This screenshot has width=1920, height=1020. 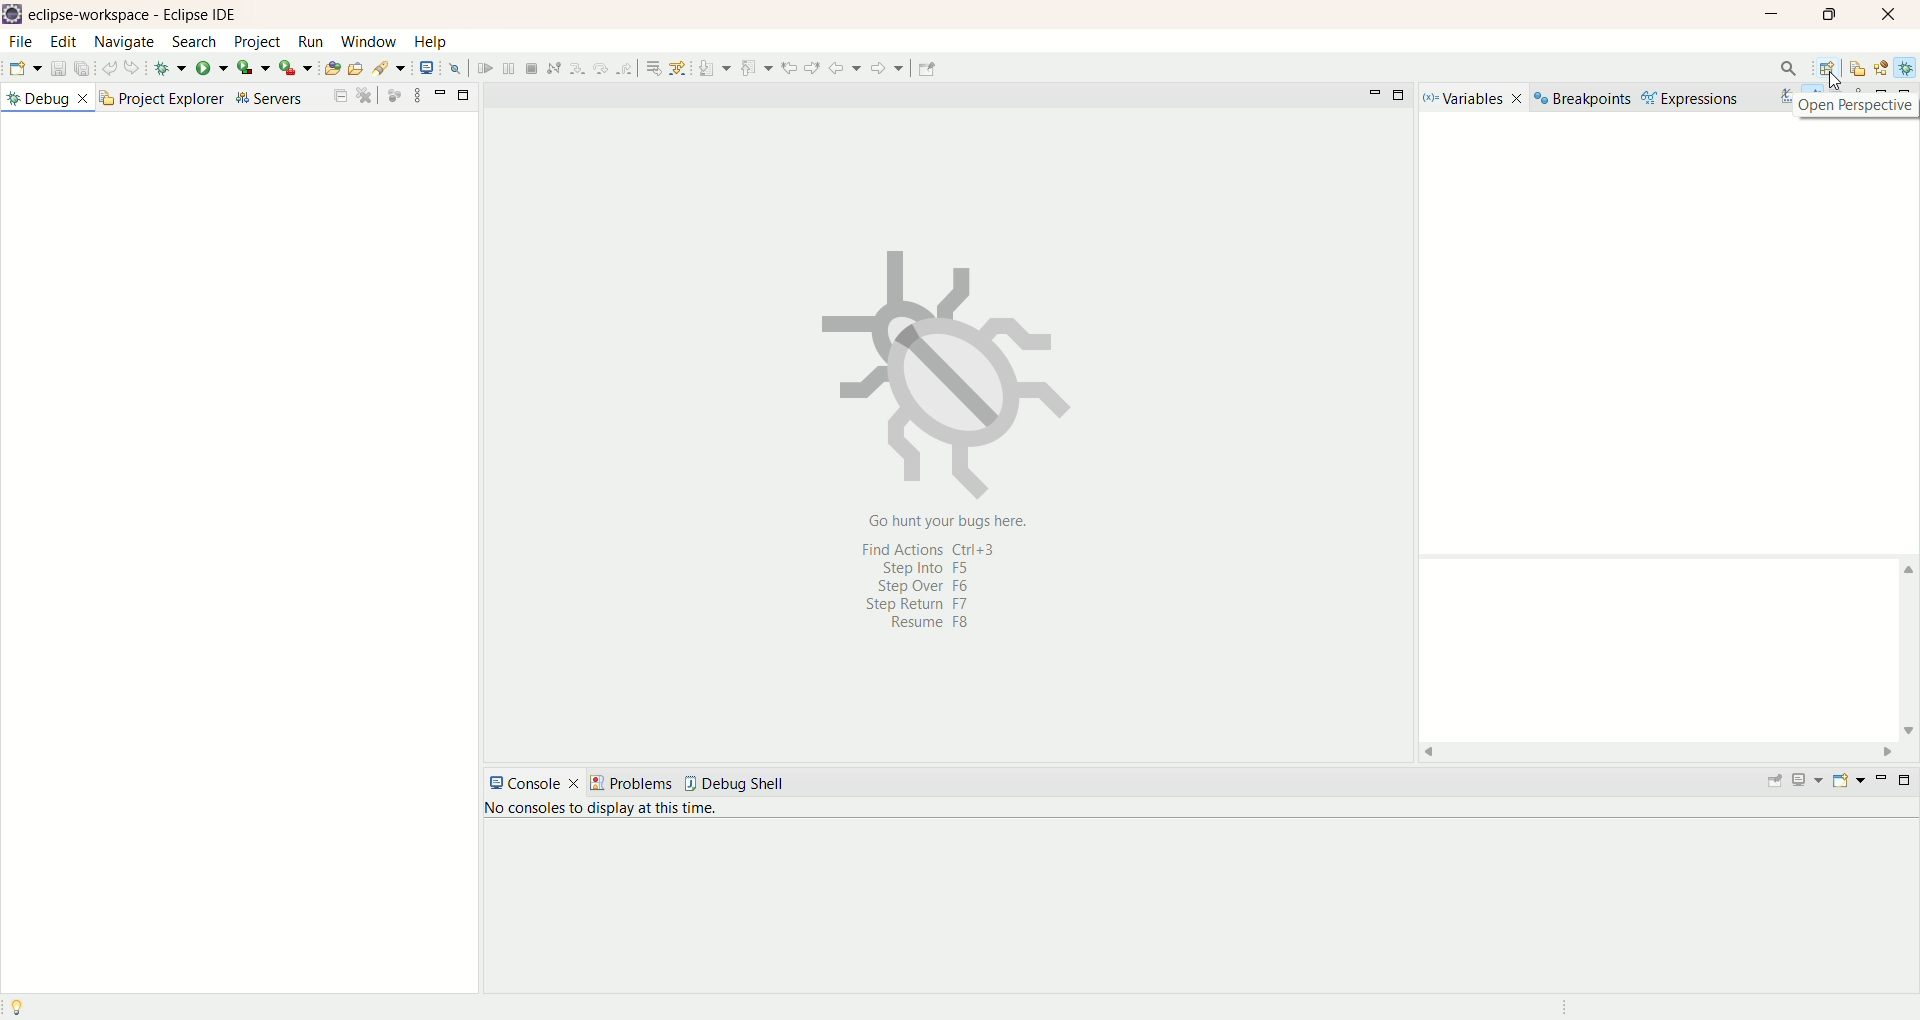 What do you see at coordinates (135, 68) in the screenshot?
I see `redo` at bounding box center [135, 68].